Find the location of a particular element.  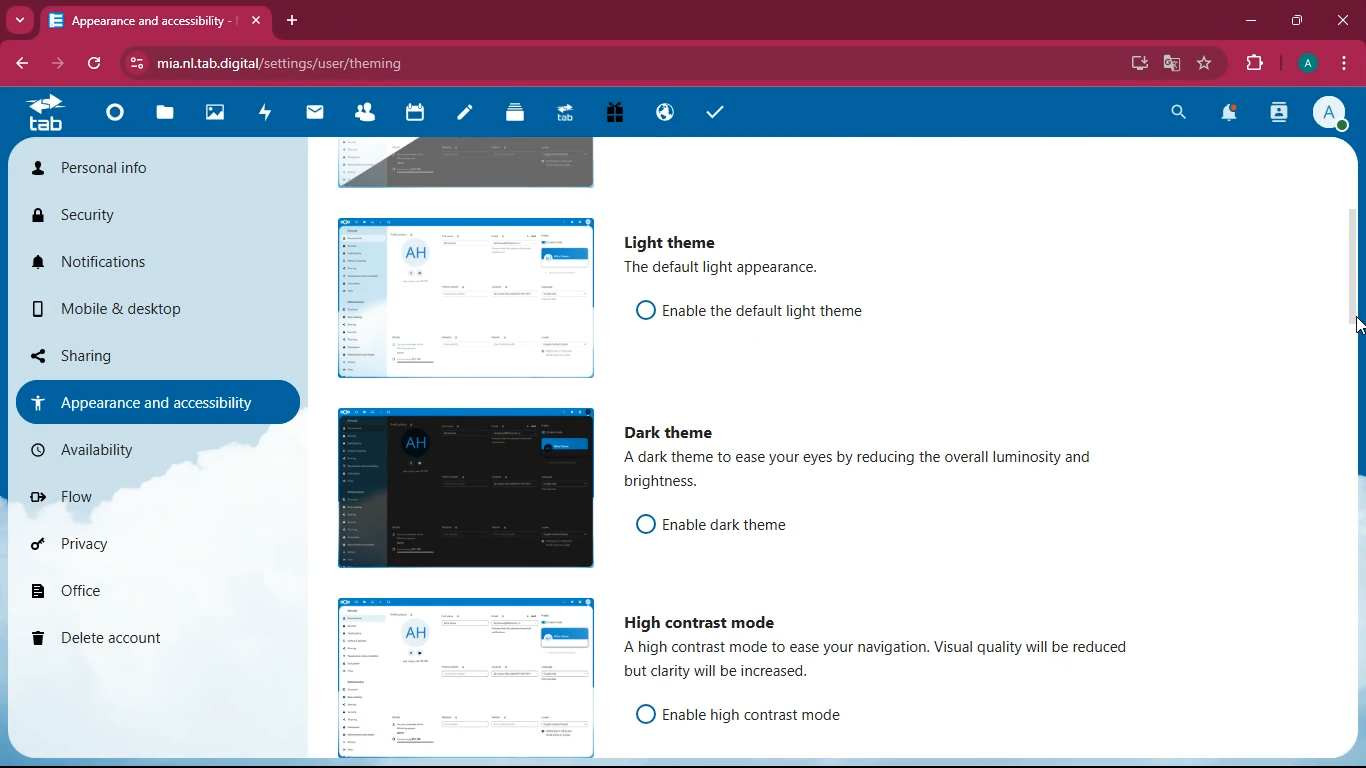

more is located at coordinates (22, 21).